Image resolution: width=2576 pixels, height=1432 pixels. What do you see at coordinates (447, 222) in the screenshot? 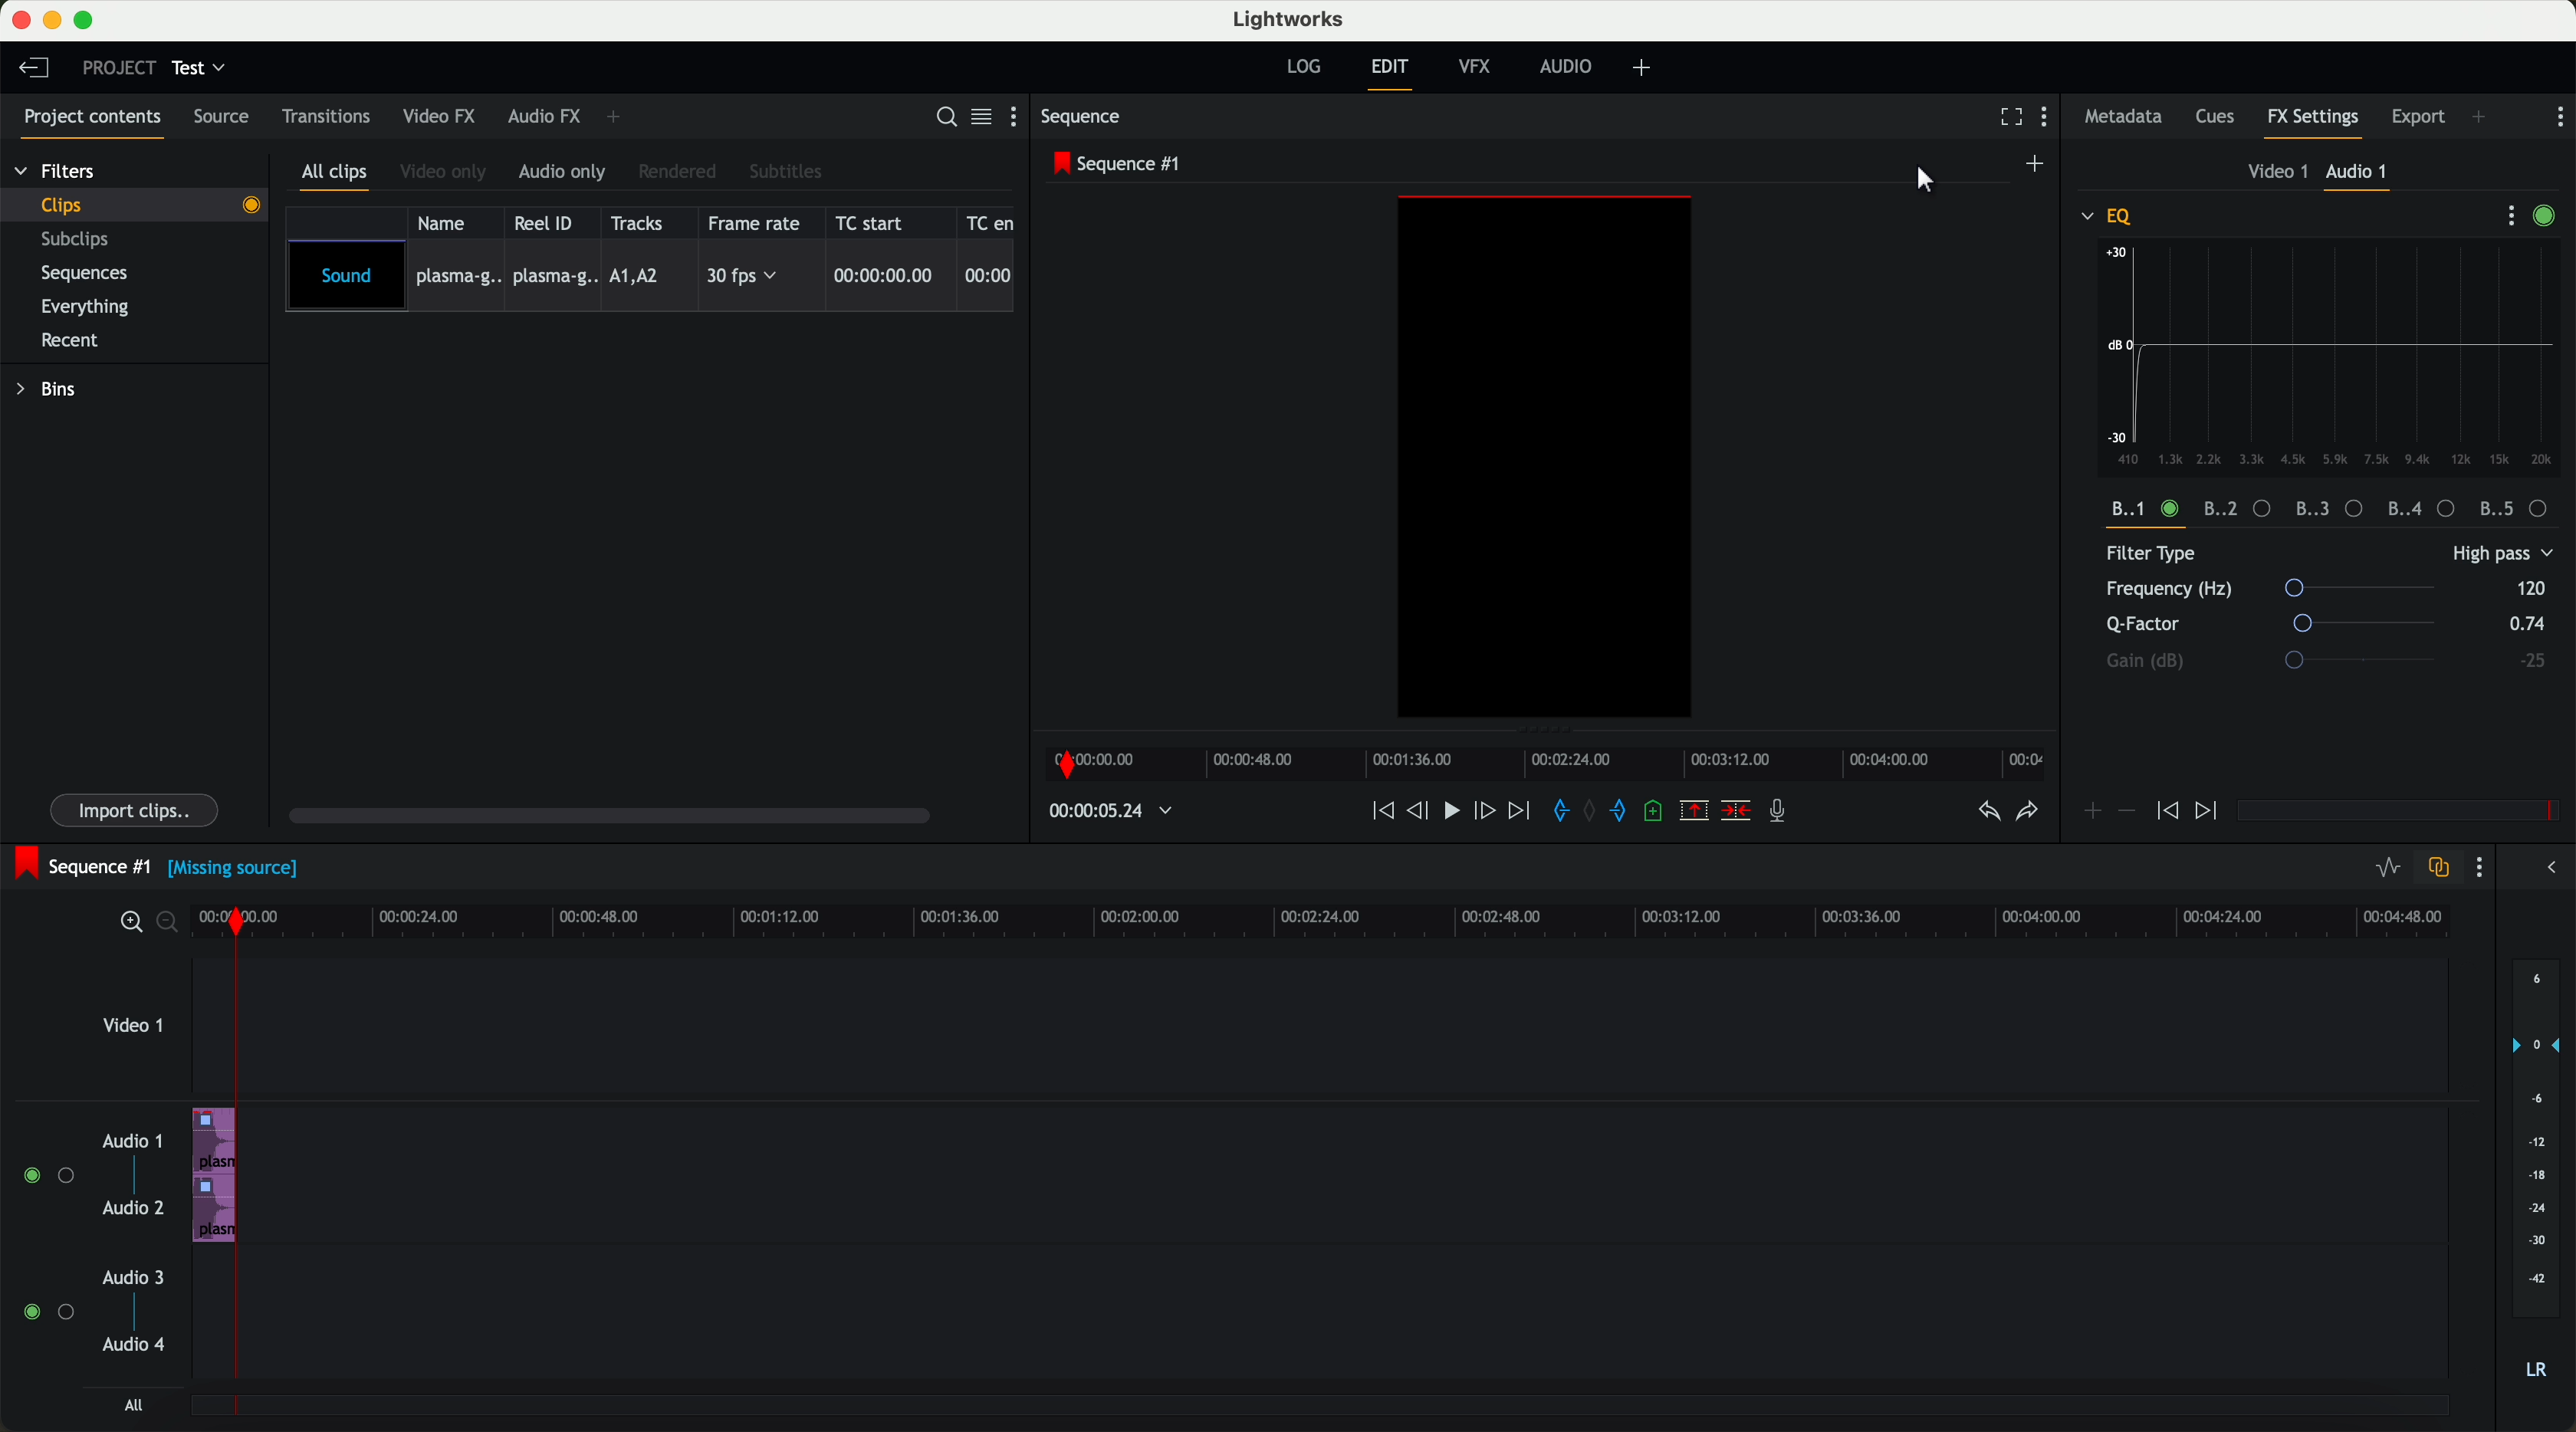
I see `name` at bounding box center [447, 222].